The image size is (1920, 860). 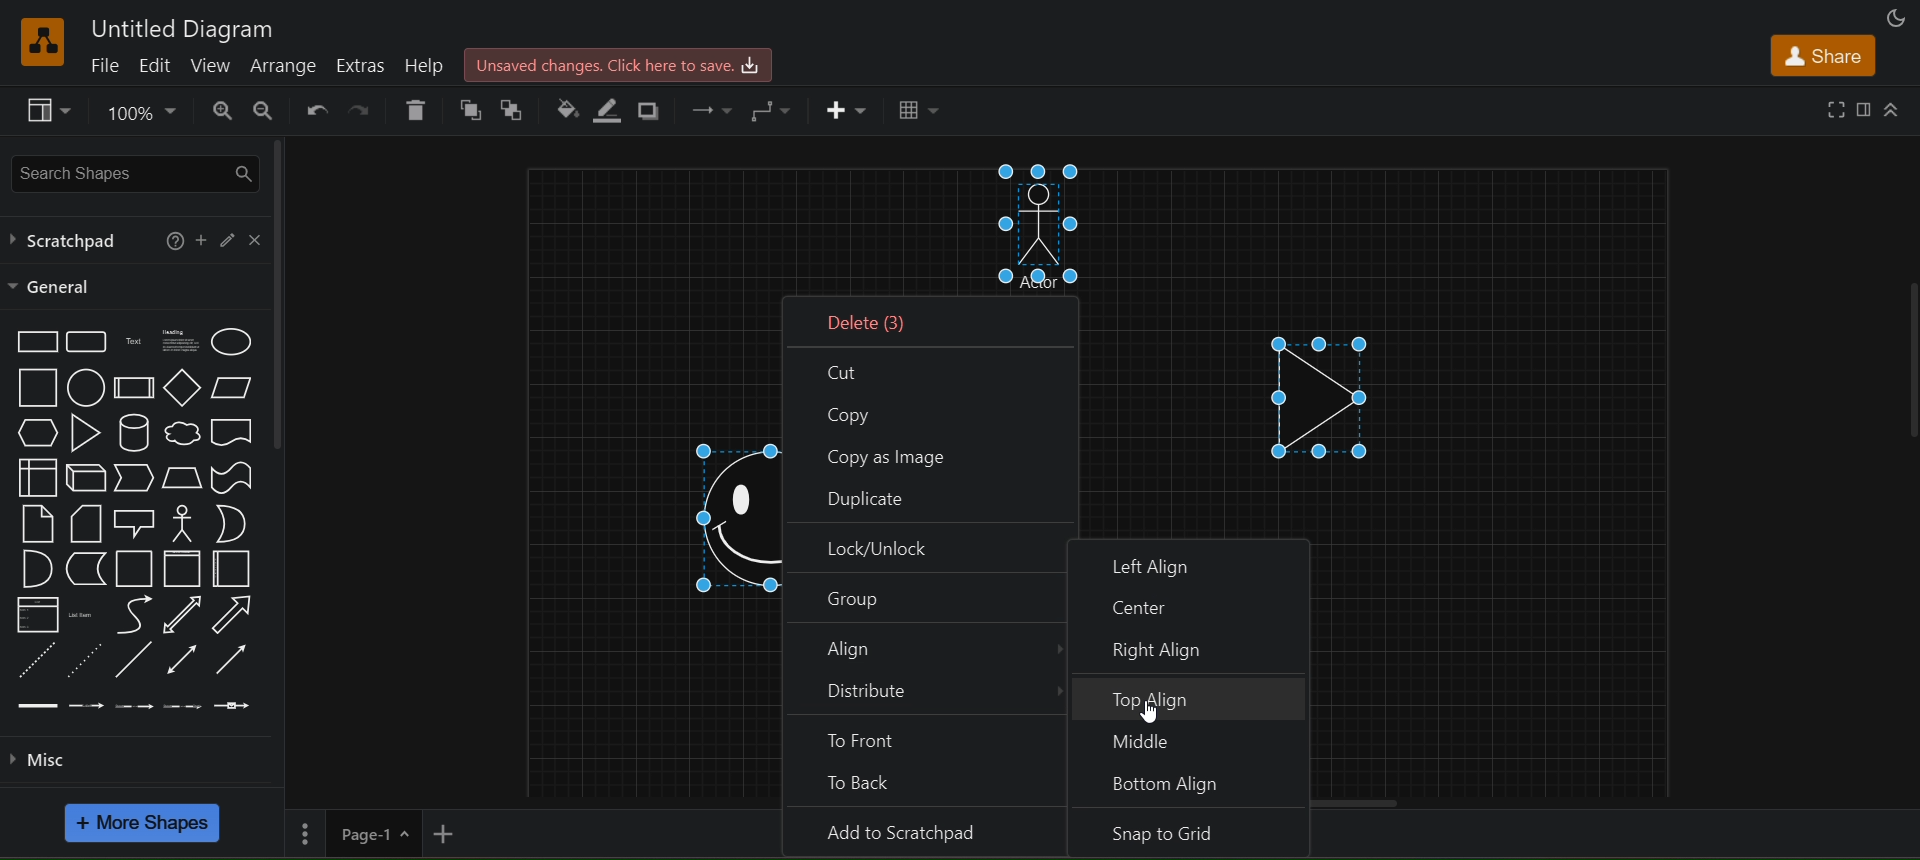 What do you see at coordinates (1192, 601) in the screenshot?
I see `center` at bounding box center [1192, 601].